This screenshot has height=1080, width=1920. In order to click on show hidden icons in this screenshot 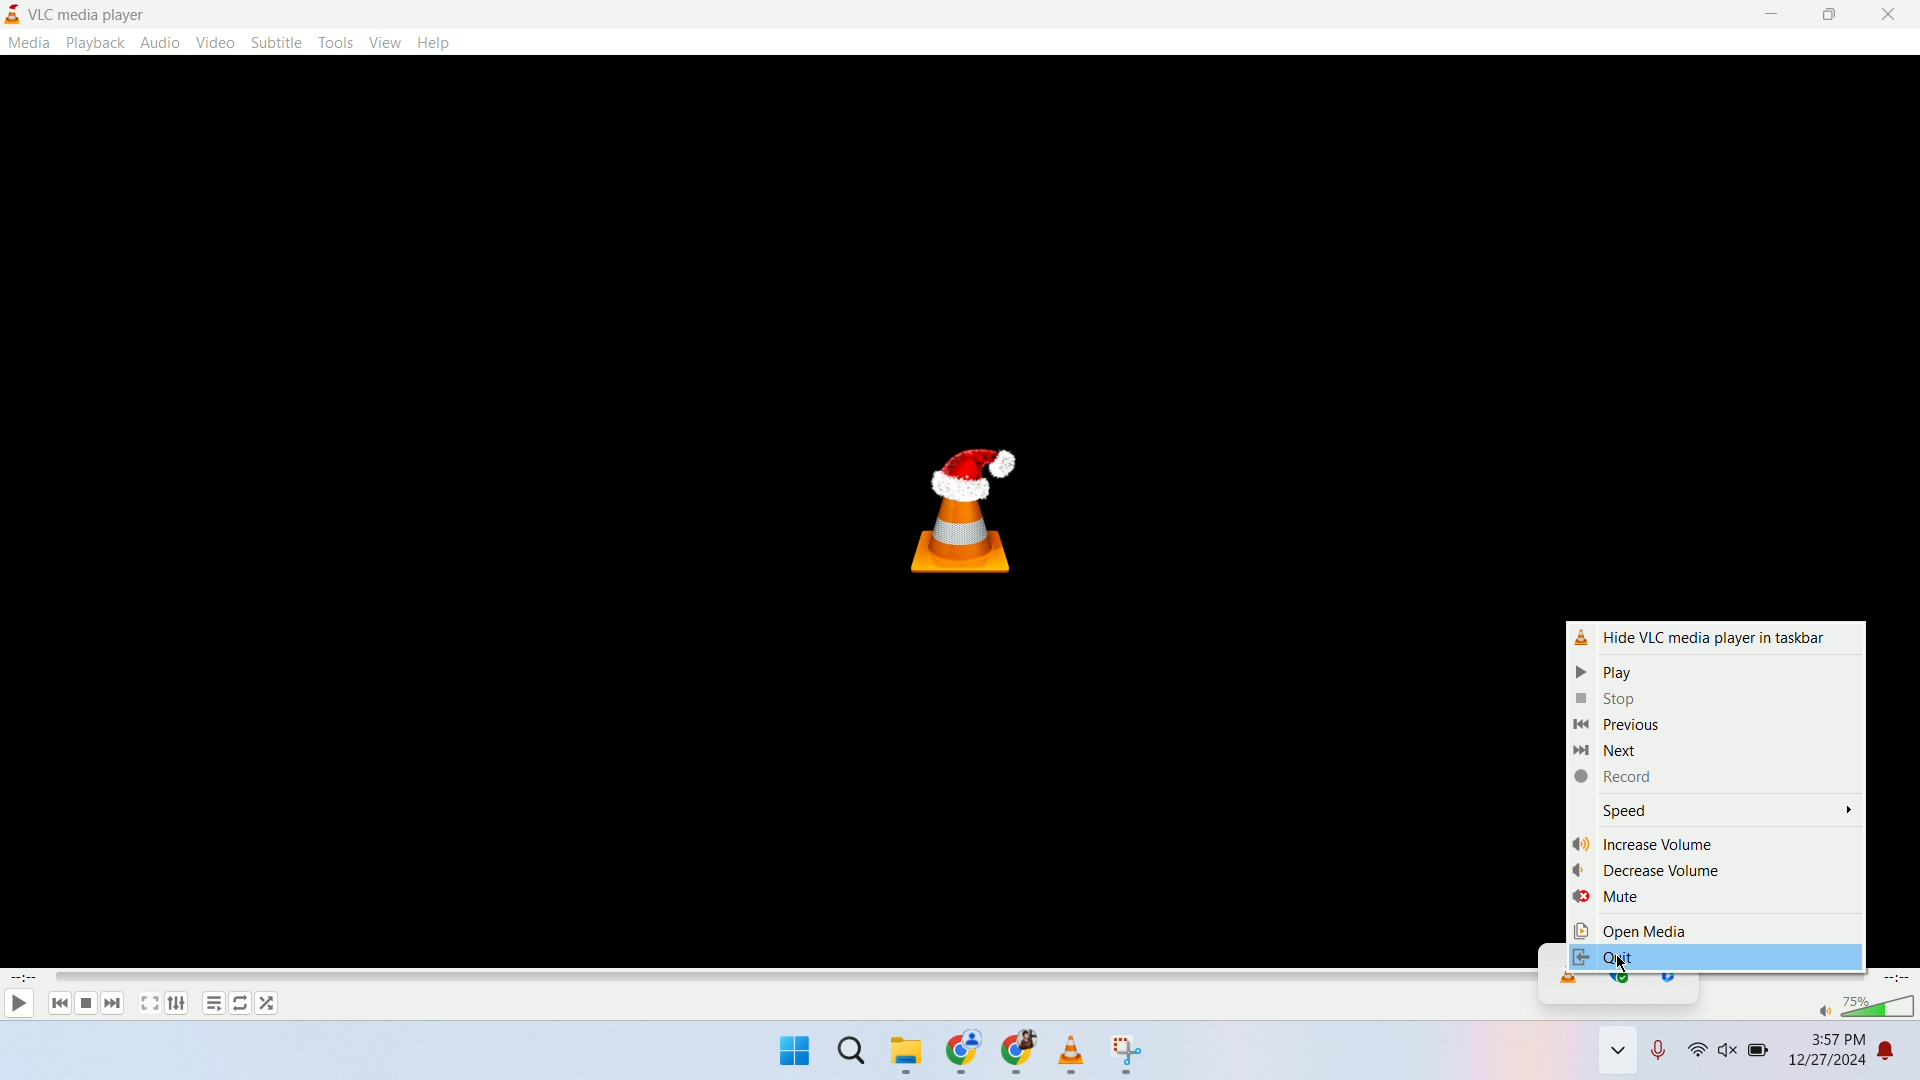, I will do `click(1618, 1055)`.